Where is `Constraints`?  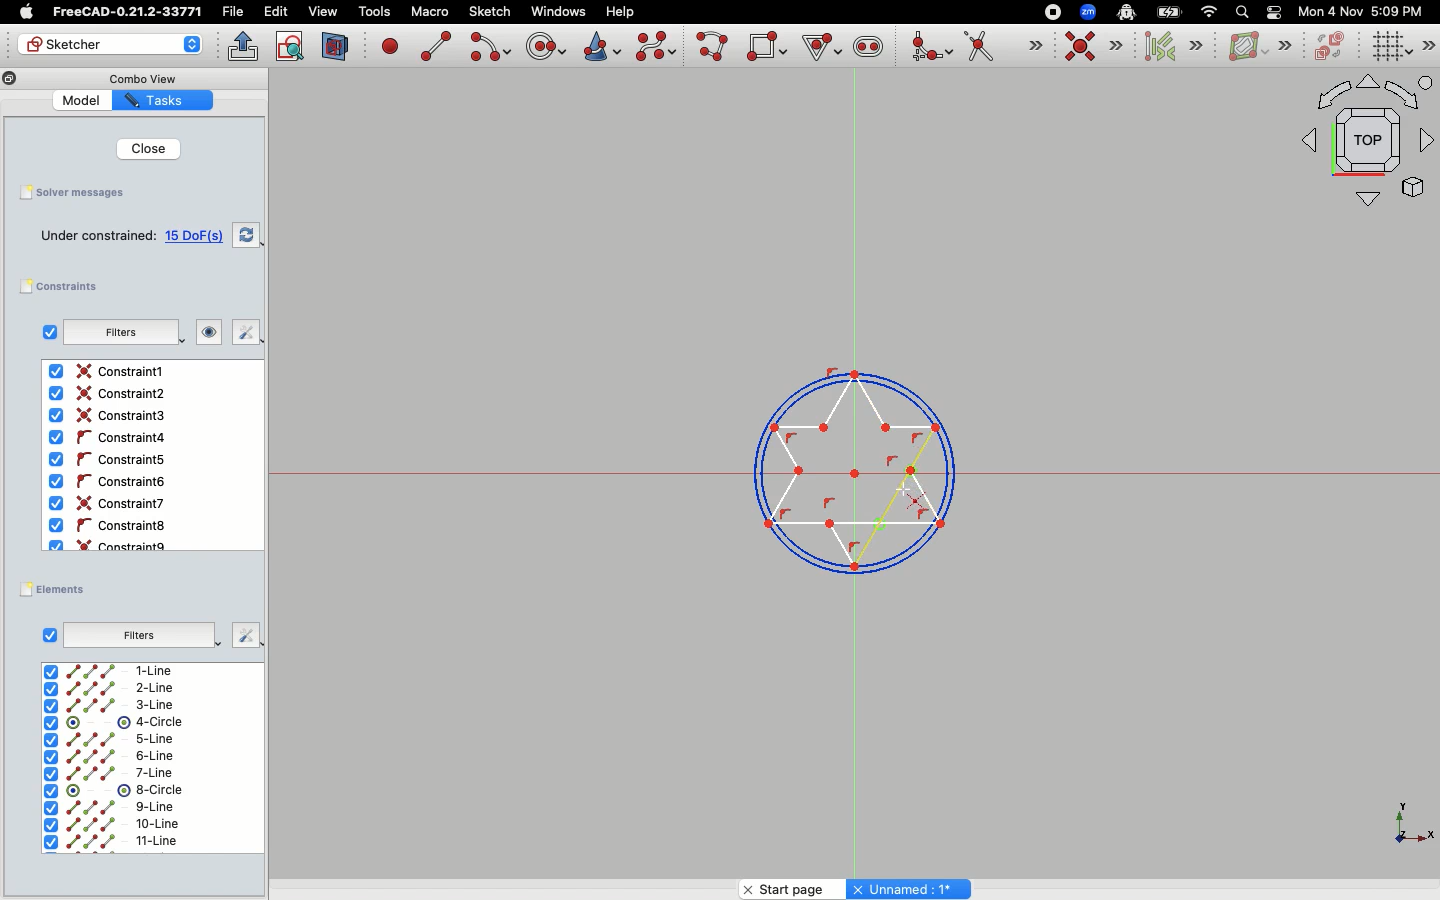
Constraints is located at coordinates (67, 287).